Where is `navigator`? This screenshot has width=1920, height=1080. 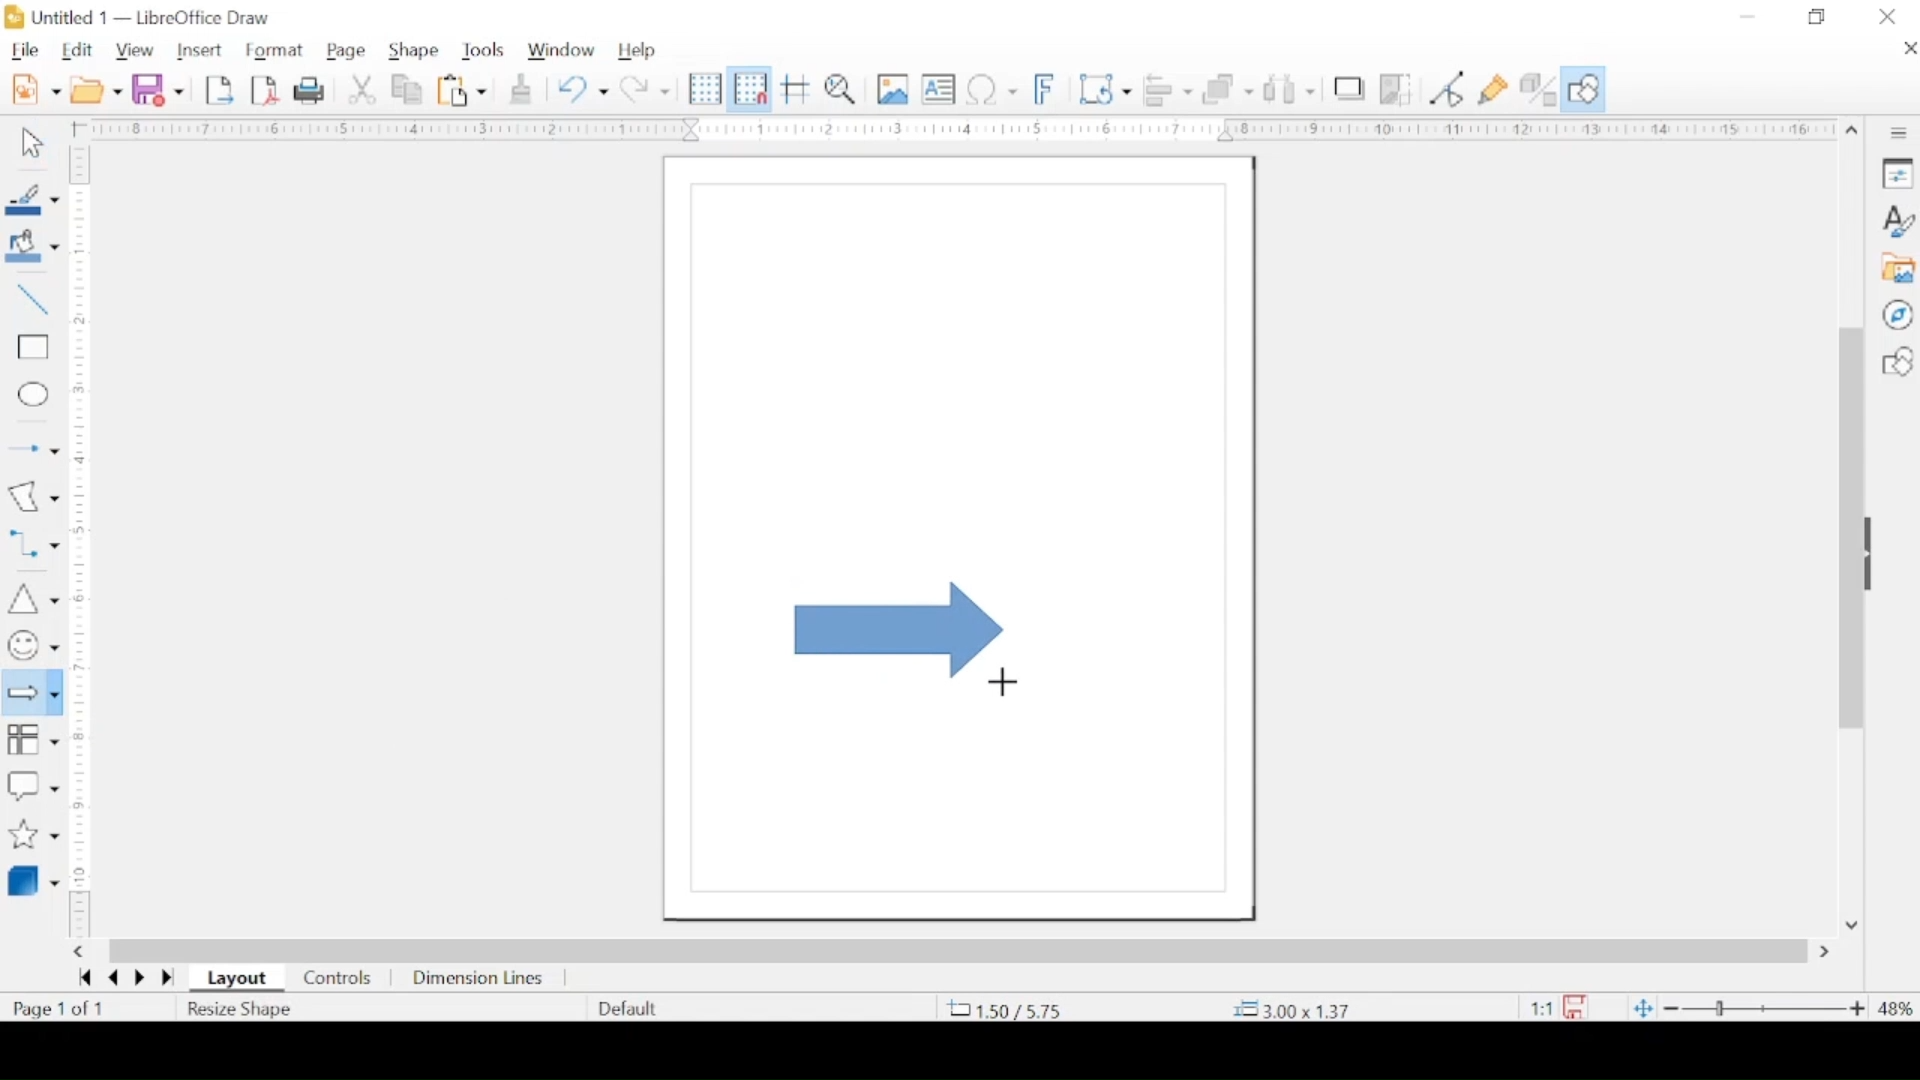
navigator is located at coordinates (1898, 314).